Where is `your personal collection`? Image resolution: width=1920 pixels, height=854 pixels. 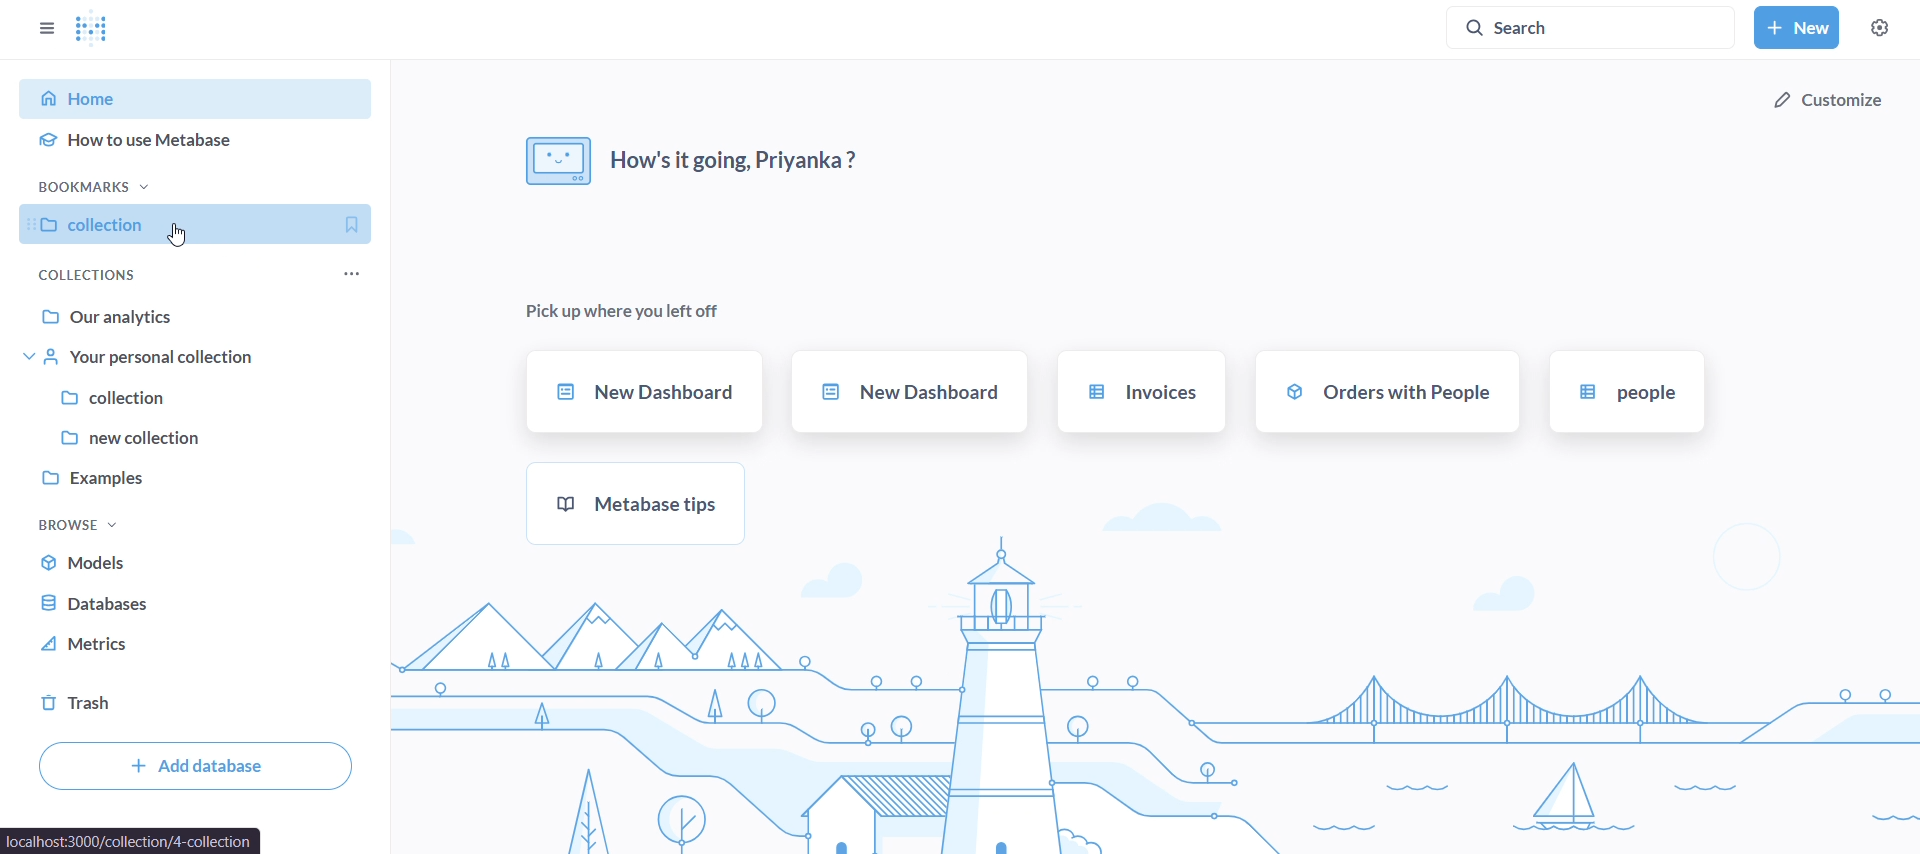
your personal collection is located at coordinates (199, 357).